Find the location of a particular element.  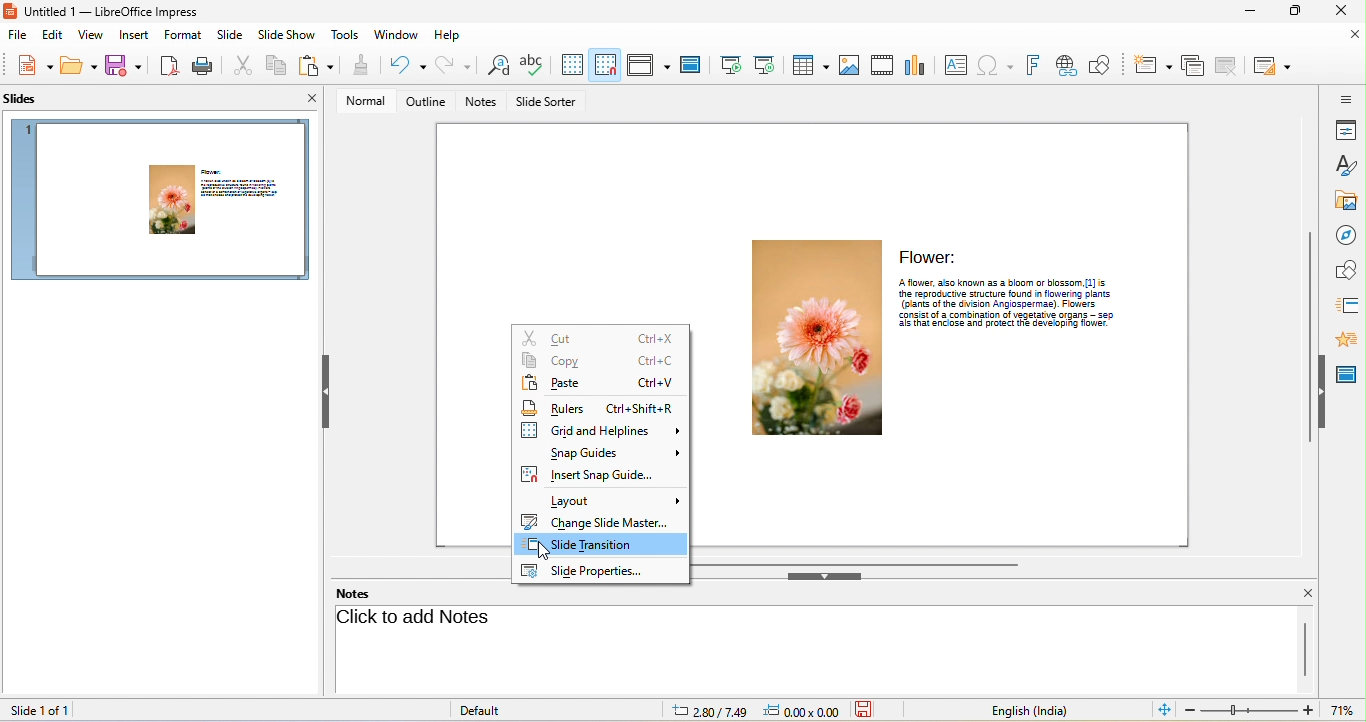

export directly as pdf is located at coordinates (170, 66).